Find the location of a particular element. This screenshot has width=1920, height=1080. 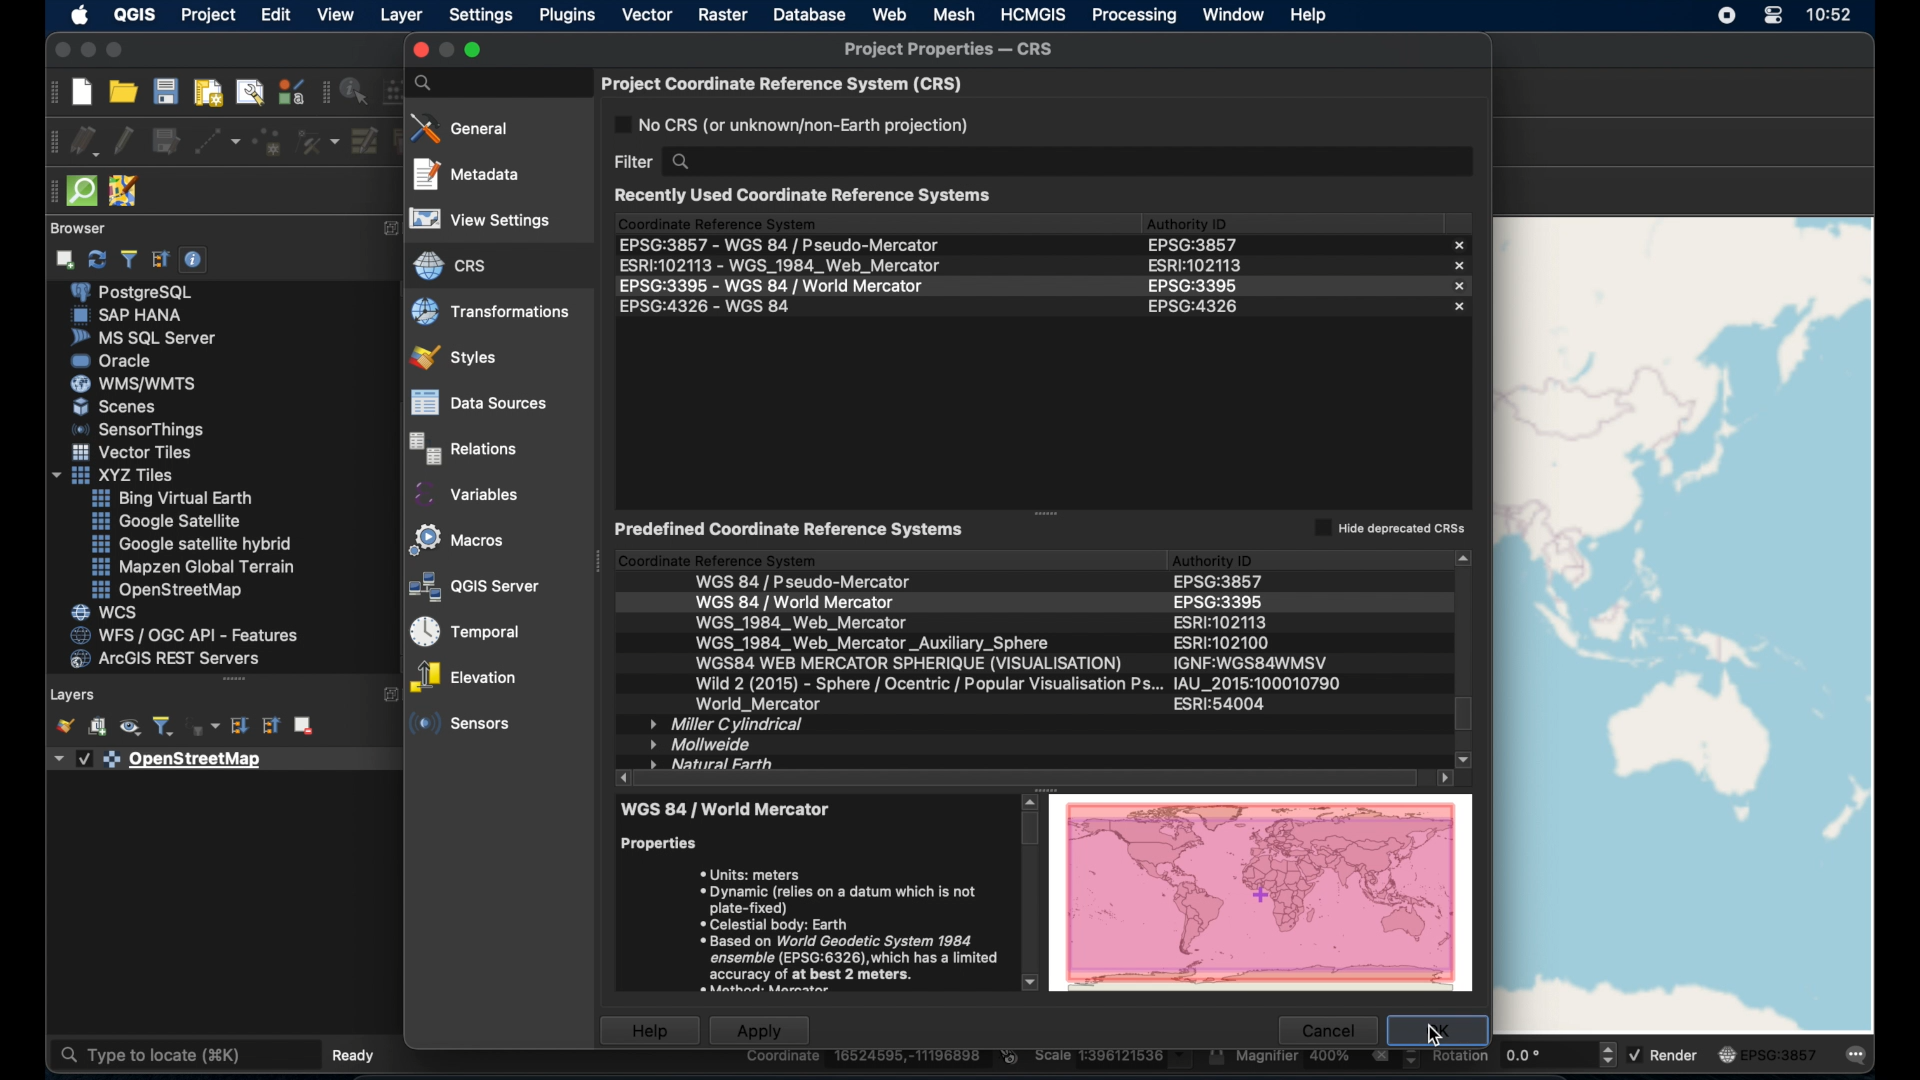

minimize is located at coordinates (88, 50).